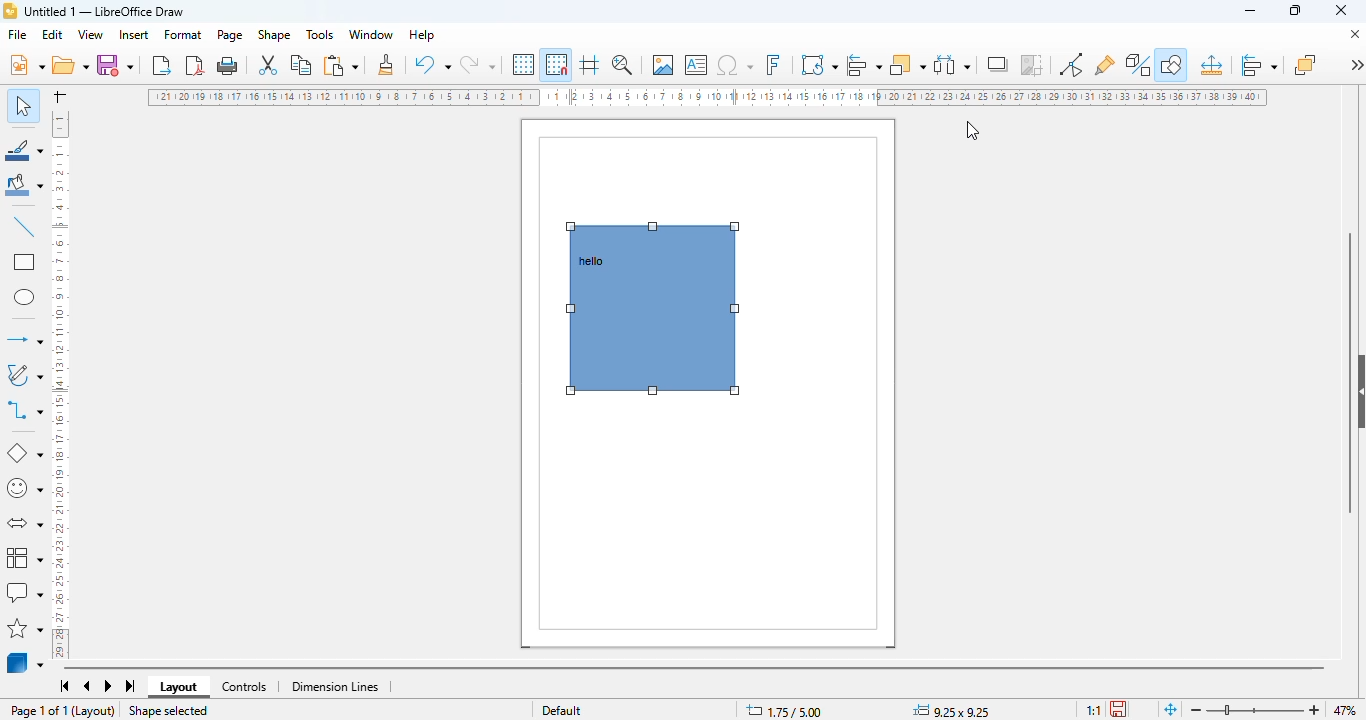 The image size is (1366, 720). What do you see at coordinates (39, 710) in the screenshot?
I see `page 1 of 1` at bounding box center [39, 710].